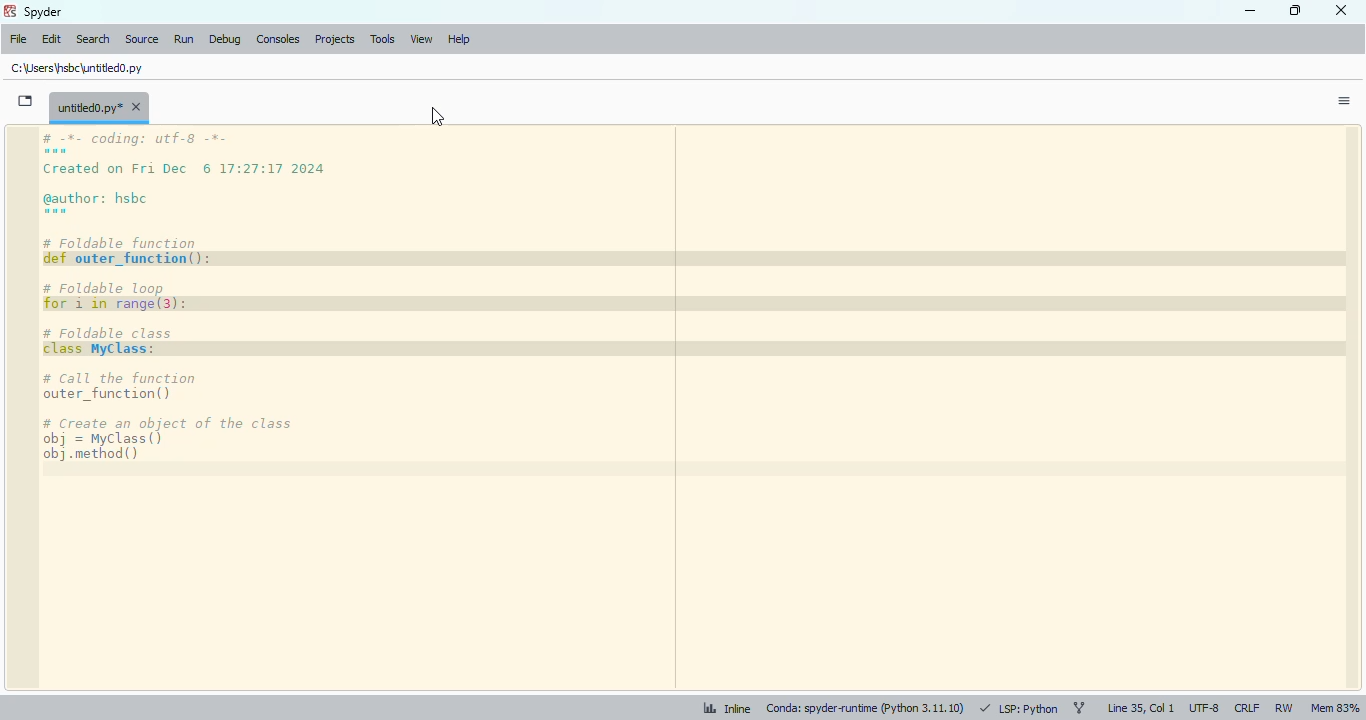  I want to click on untitled0.py, so click(99, 107).